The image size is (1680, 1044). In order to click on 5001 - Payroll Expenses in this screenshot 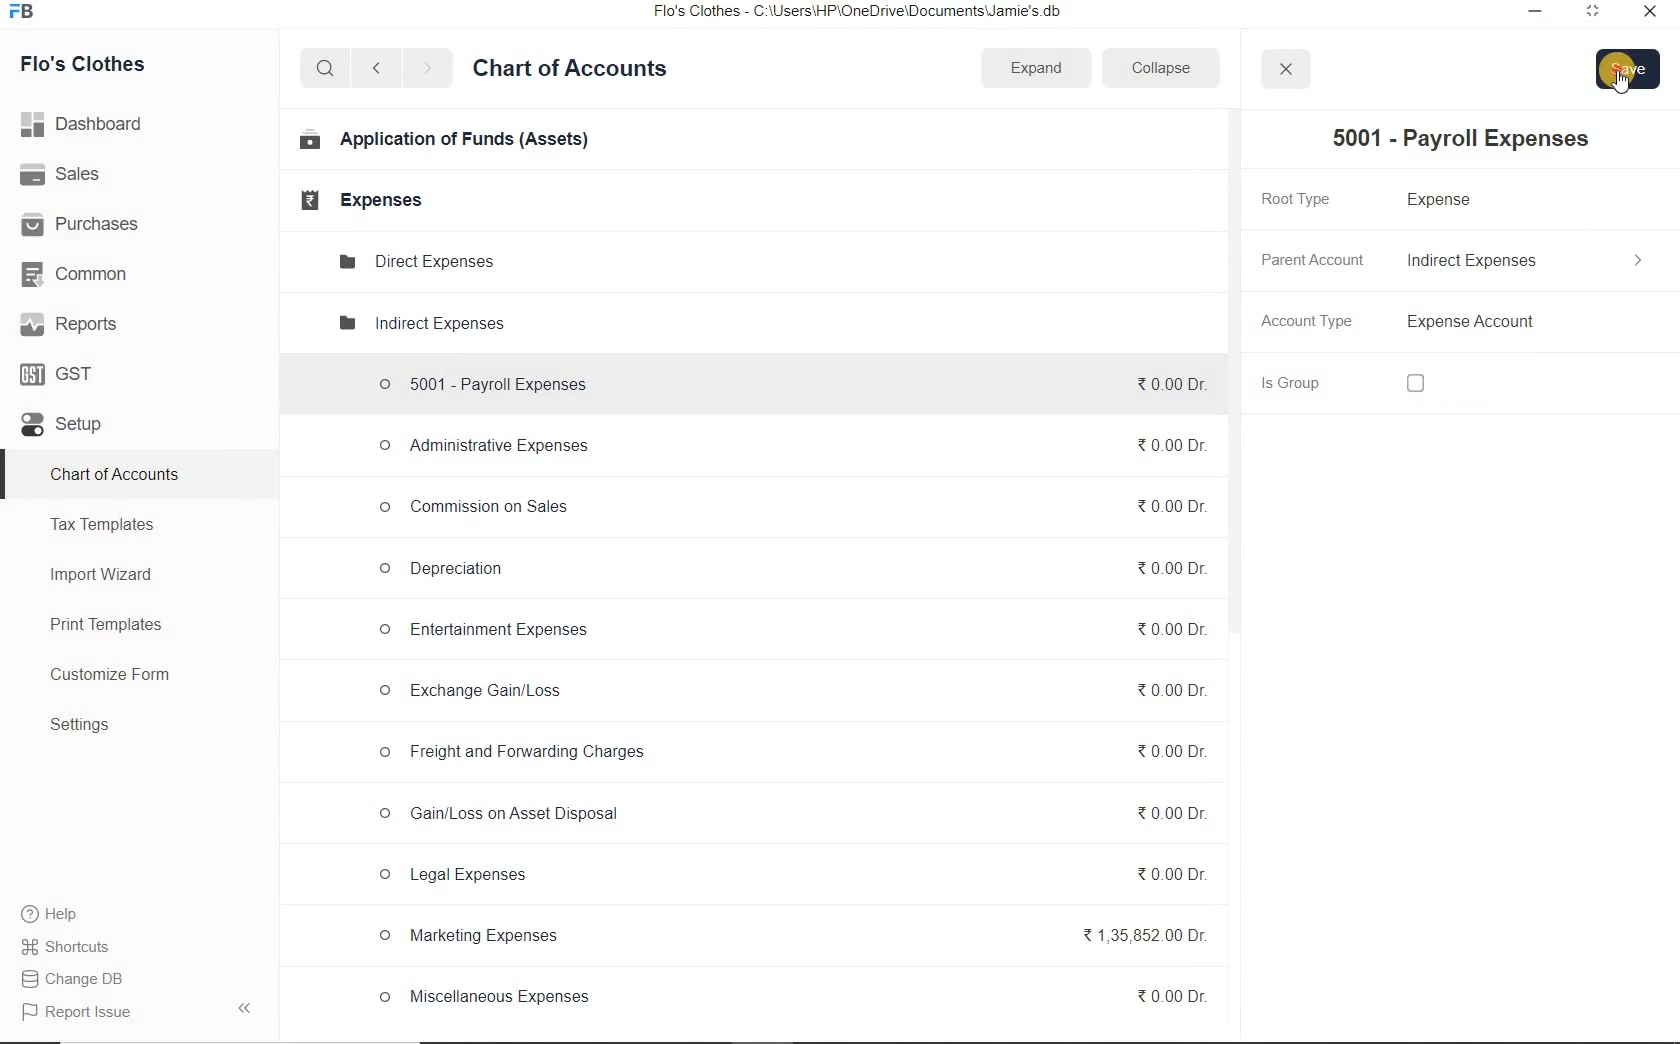, I will do `click(1453, 139)`.